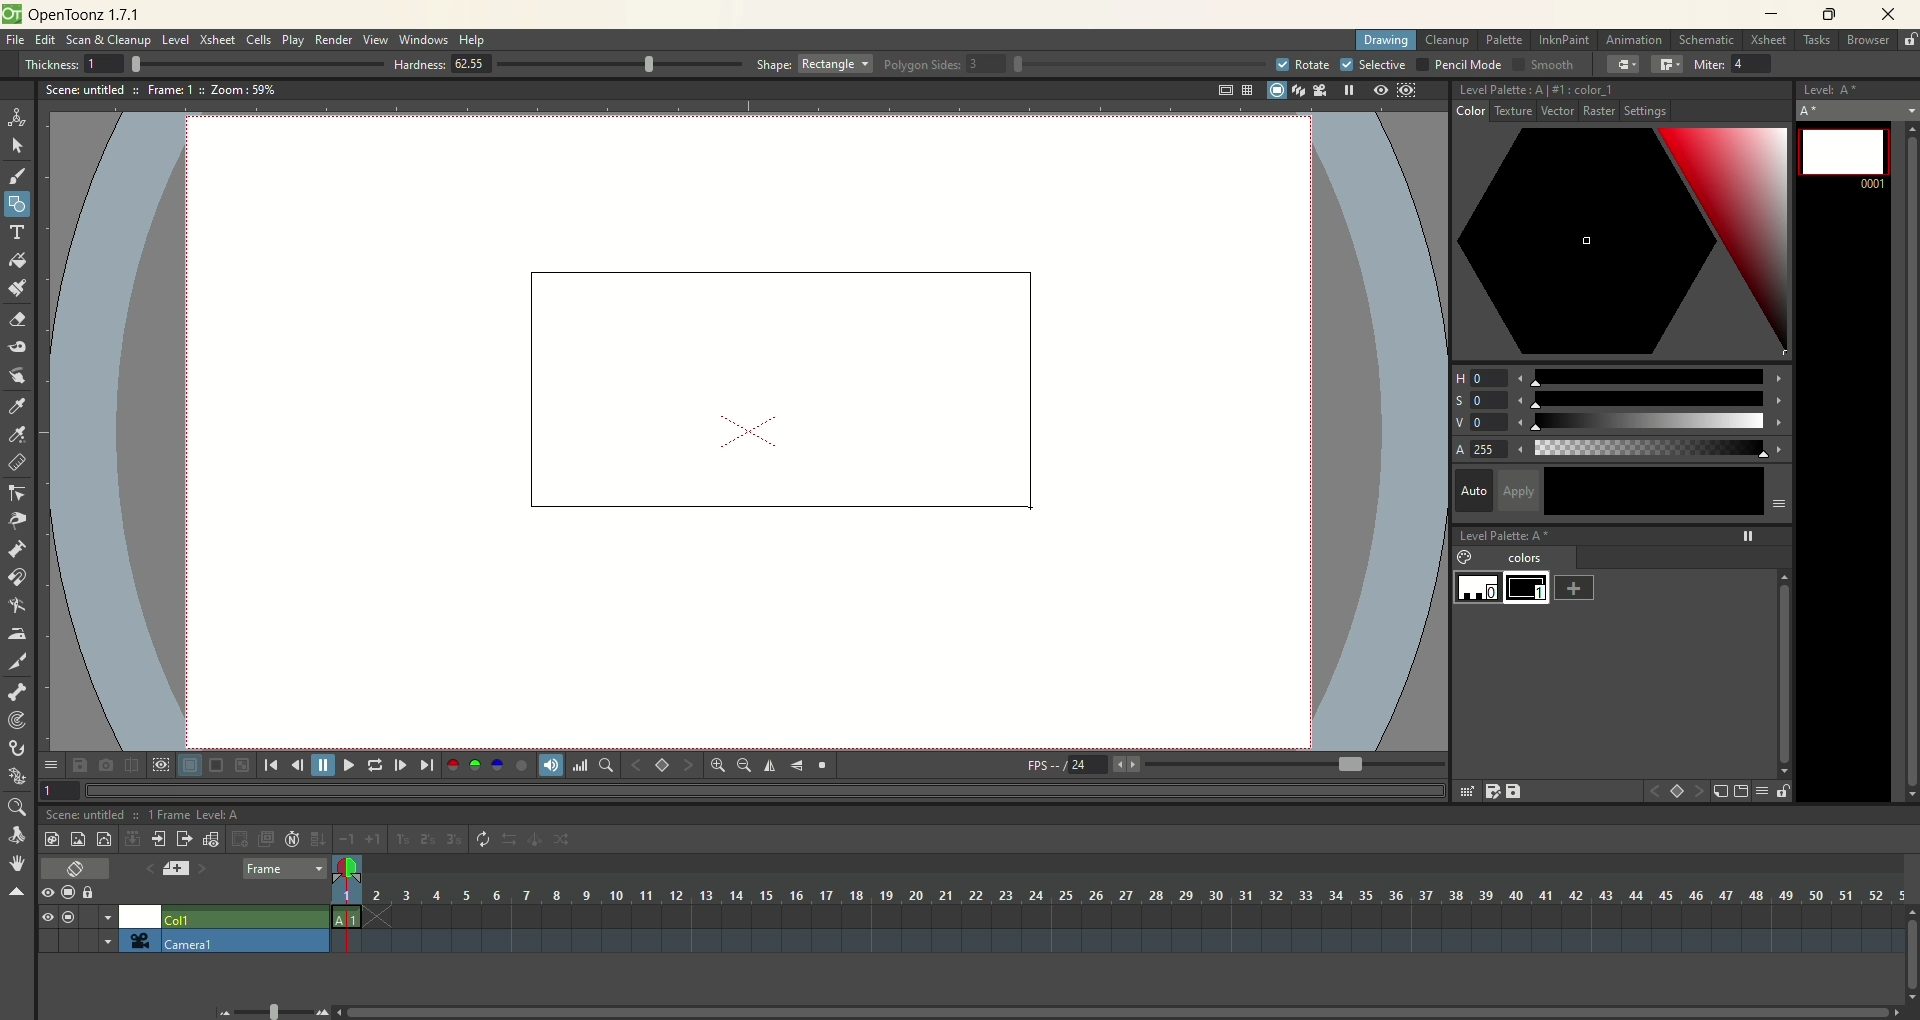 The image size is (1920, 1020). I want to click on 1, so click(60, 789).